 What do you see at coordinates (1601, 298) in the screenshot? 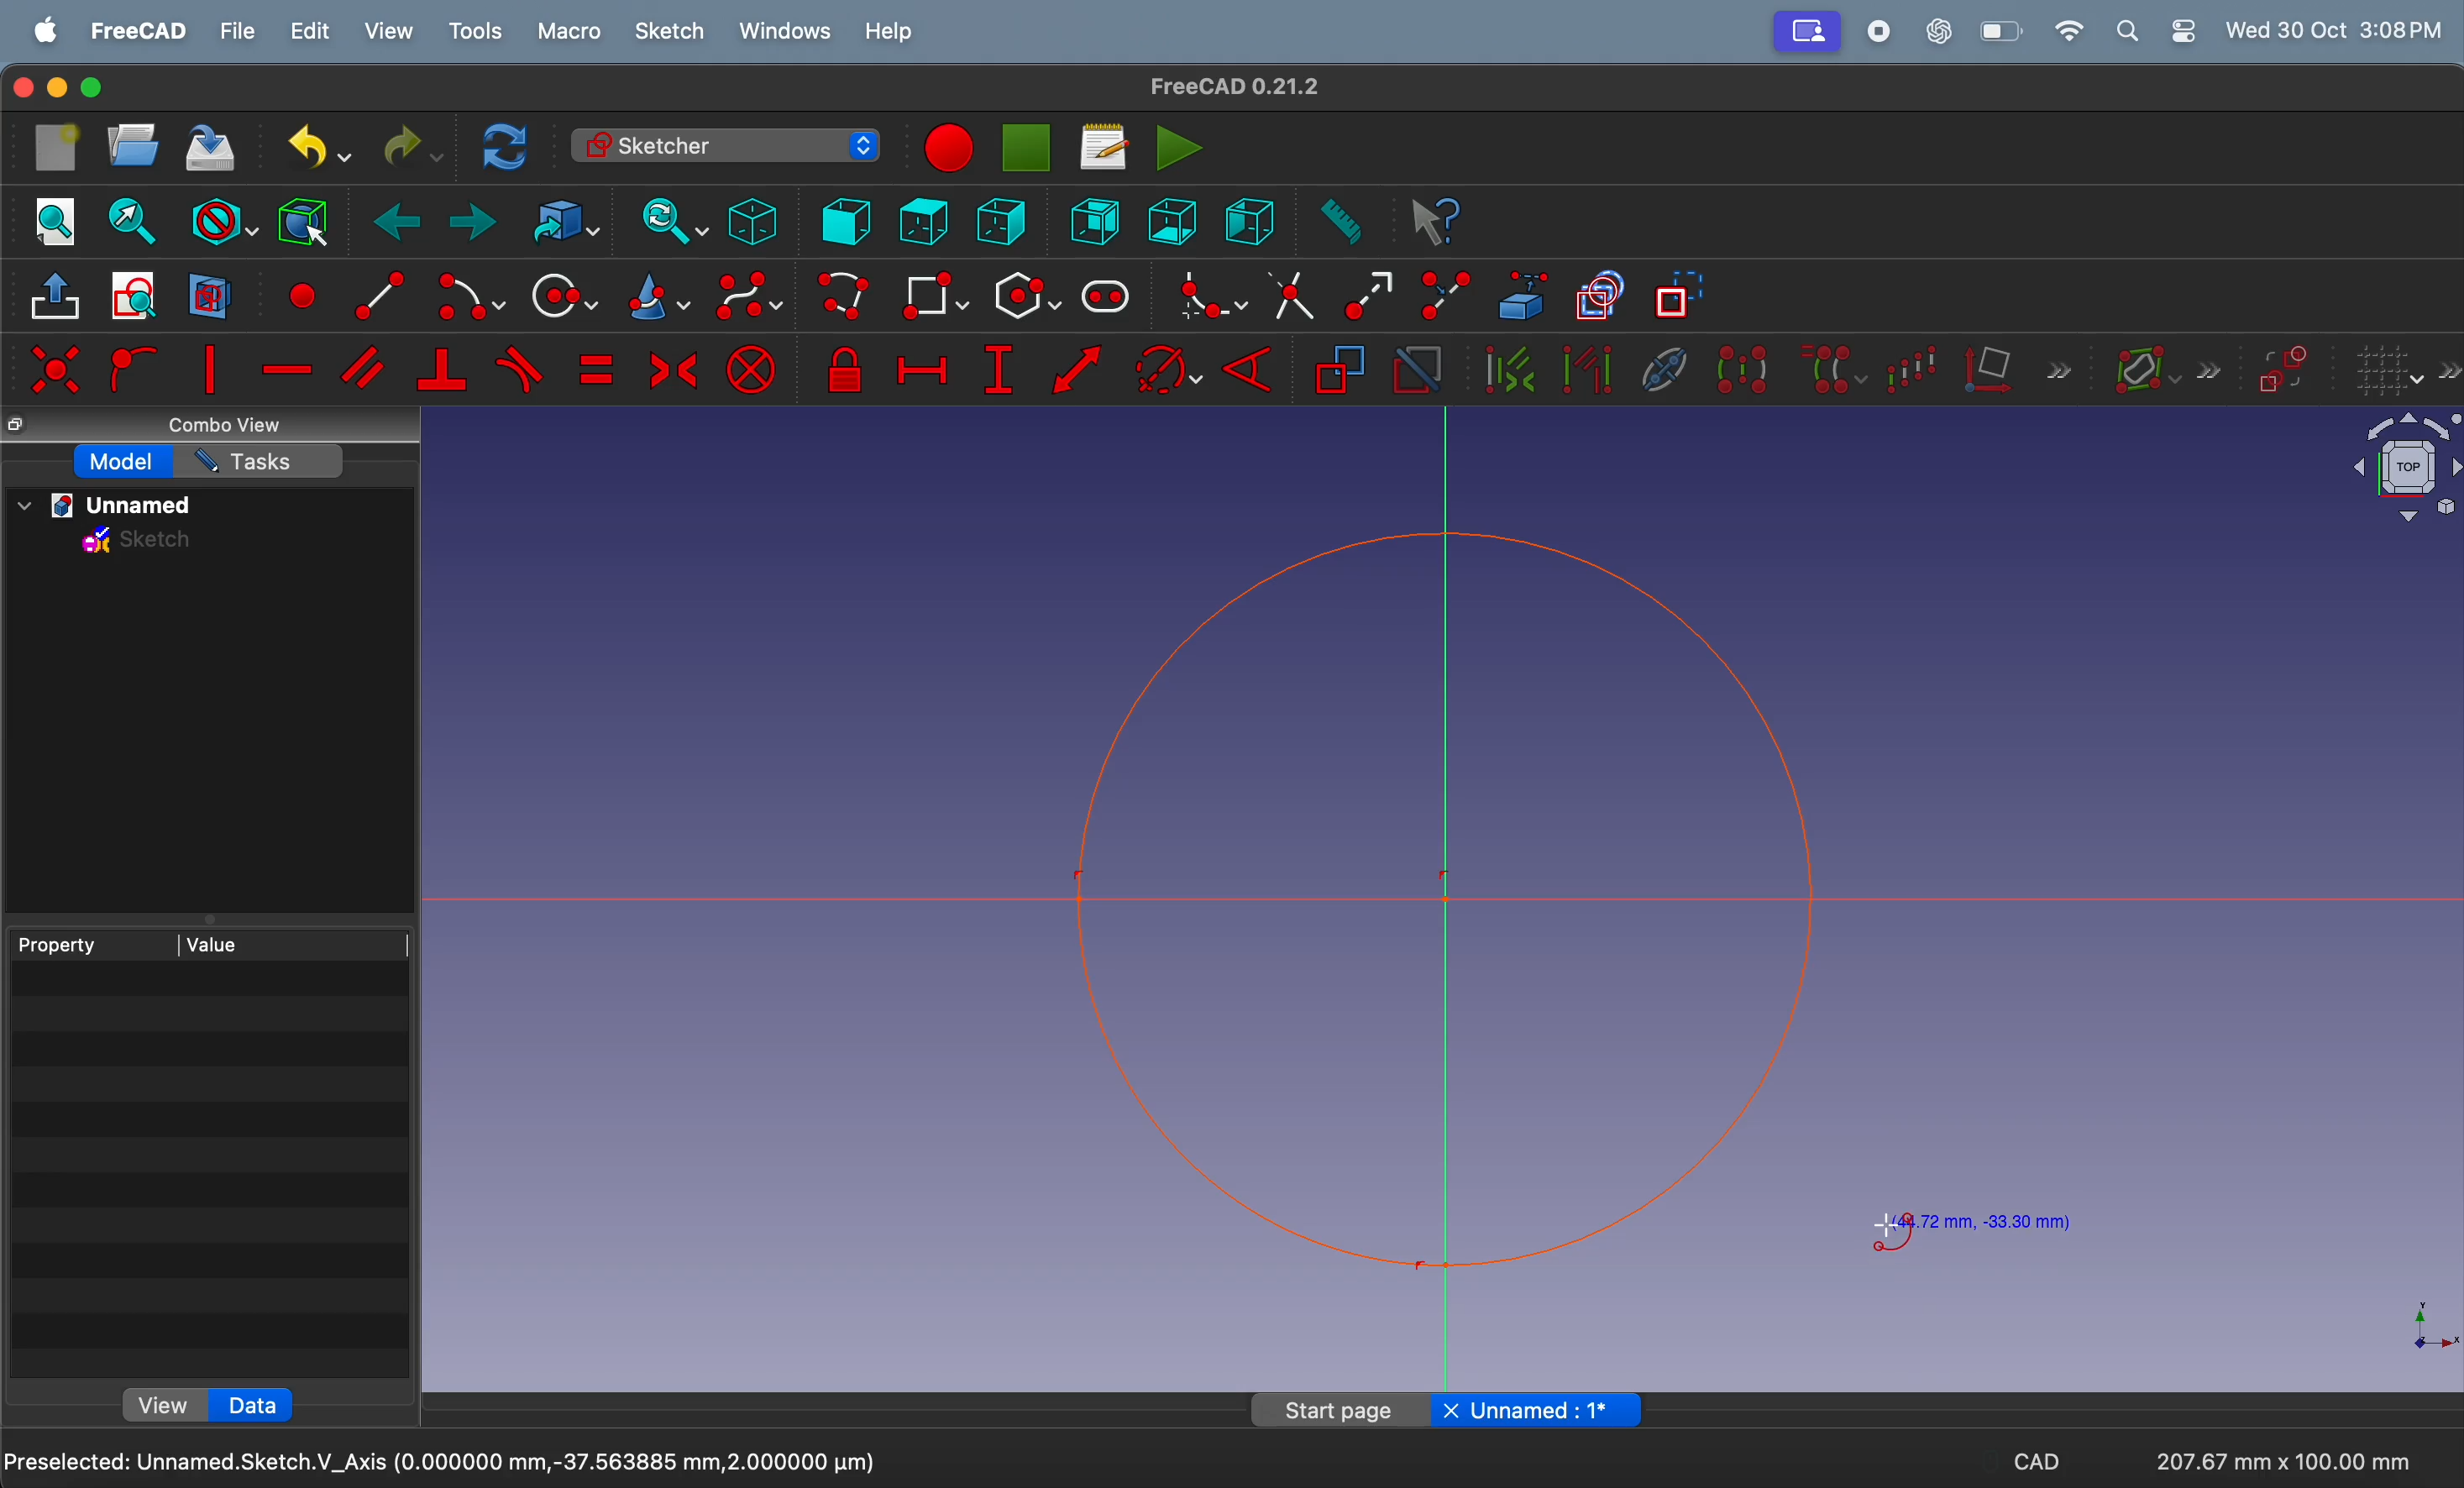
I see `toggle copy` at bounding box center [1601, 298].